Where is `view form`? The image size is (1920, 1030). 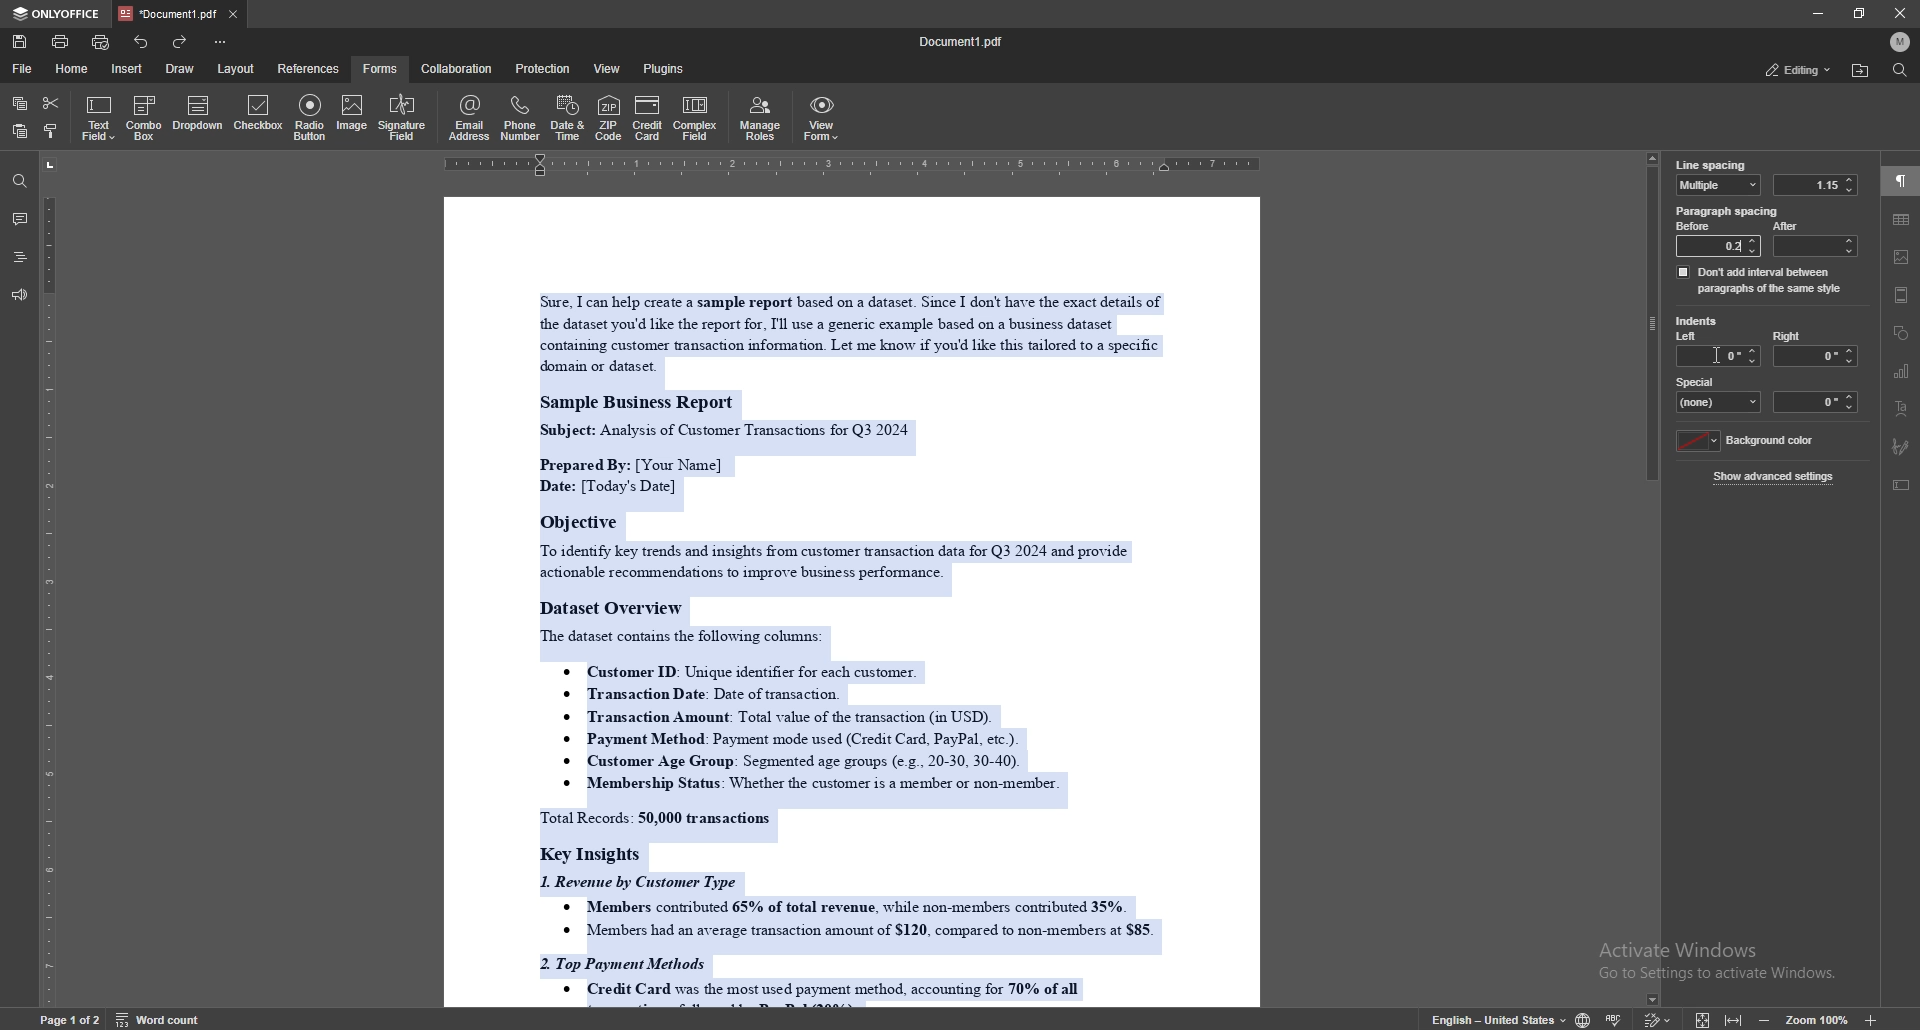 view form is located at coordinates (822, 118).